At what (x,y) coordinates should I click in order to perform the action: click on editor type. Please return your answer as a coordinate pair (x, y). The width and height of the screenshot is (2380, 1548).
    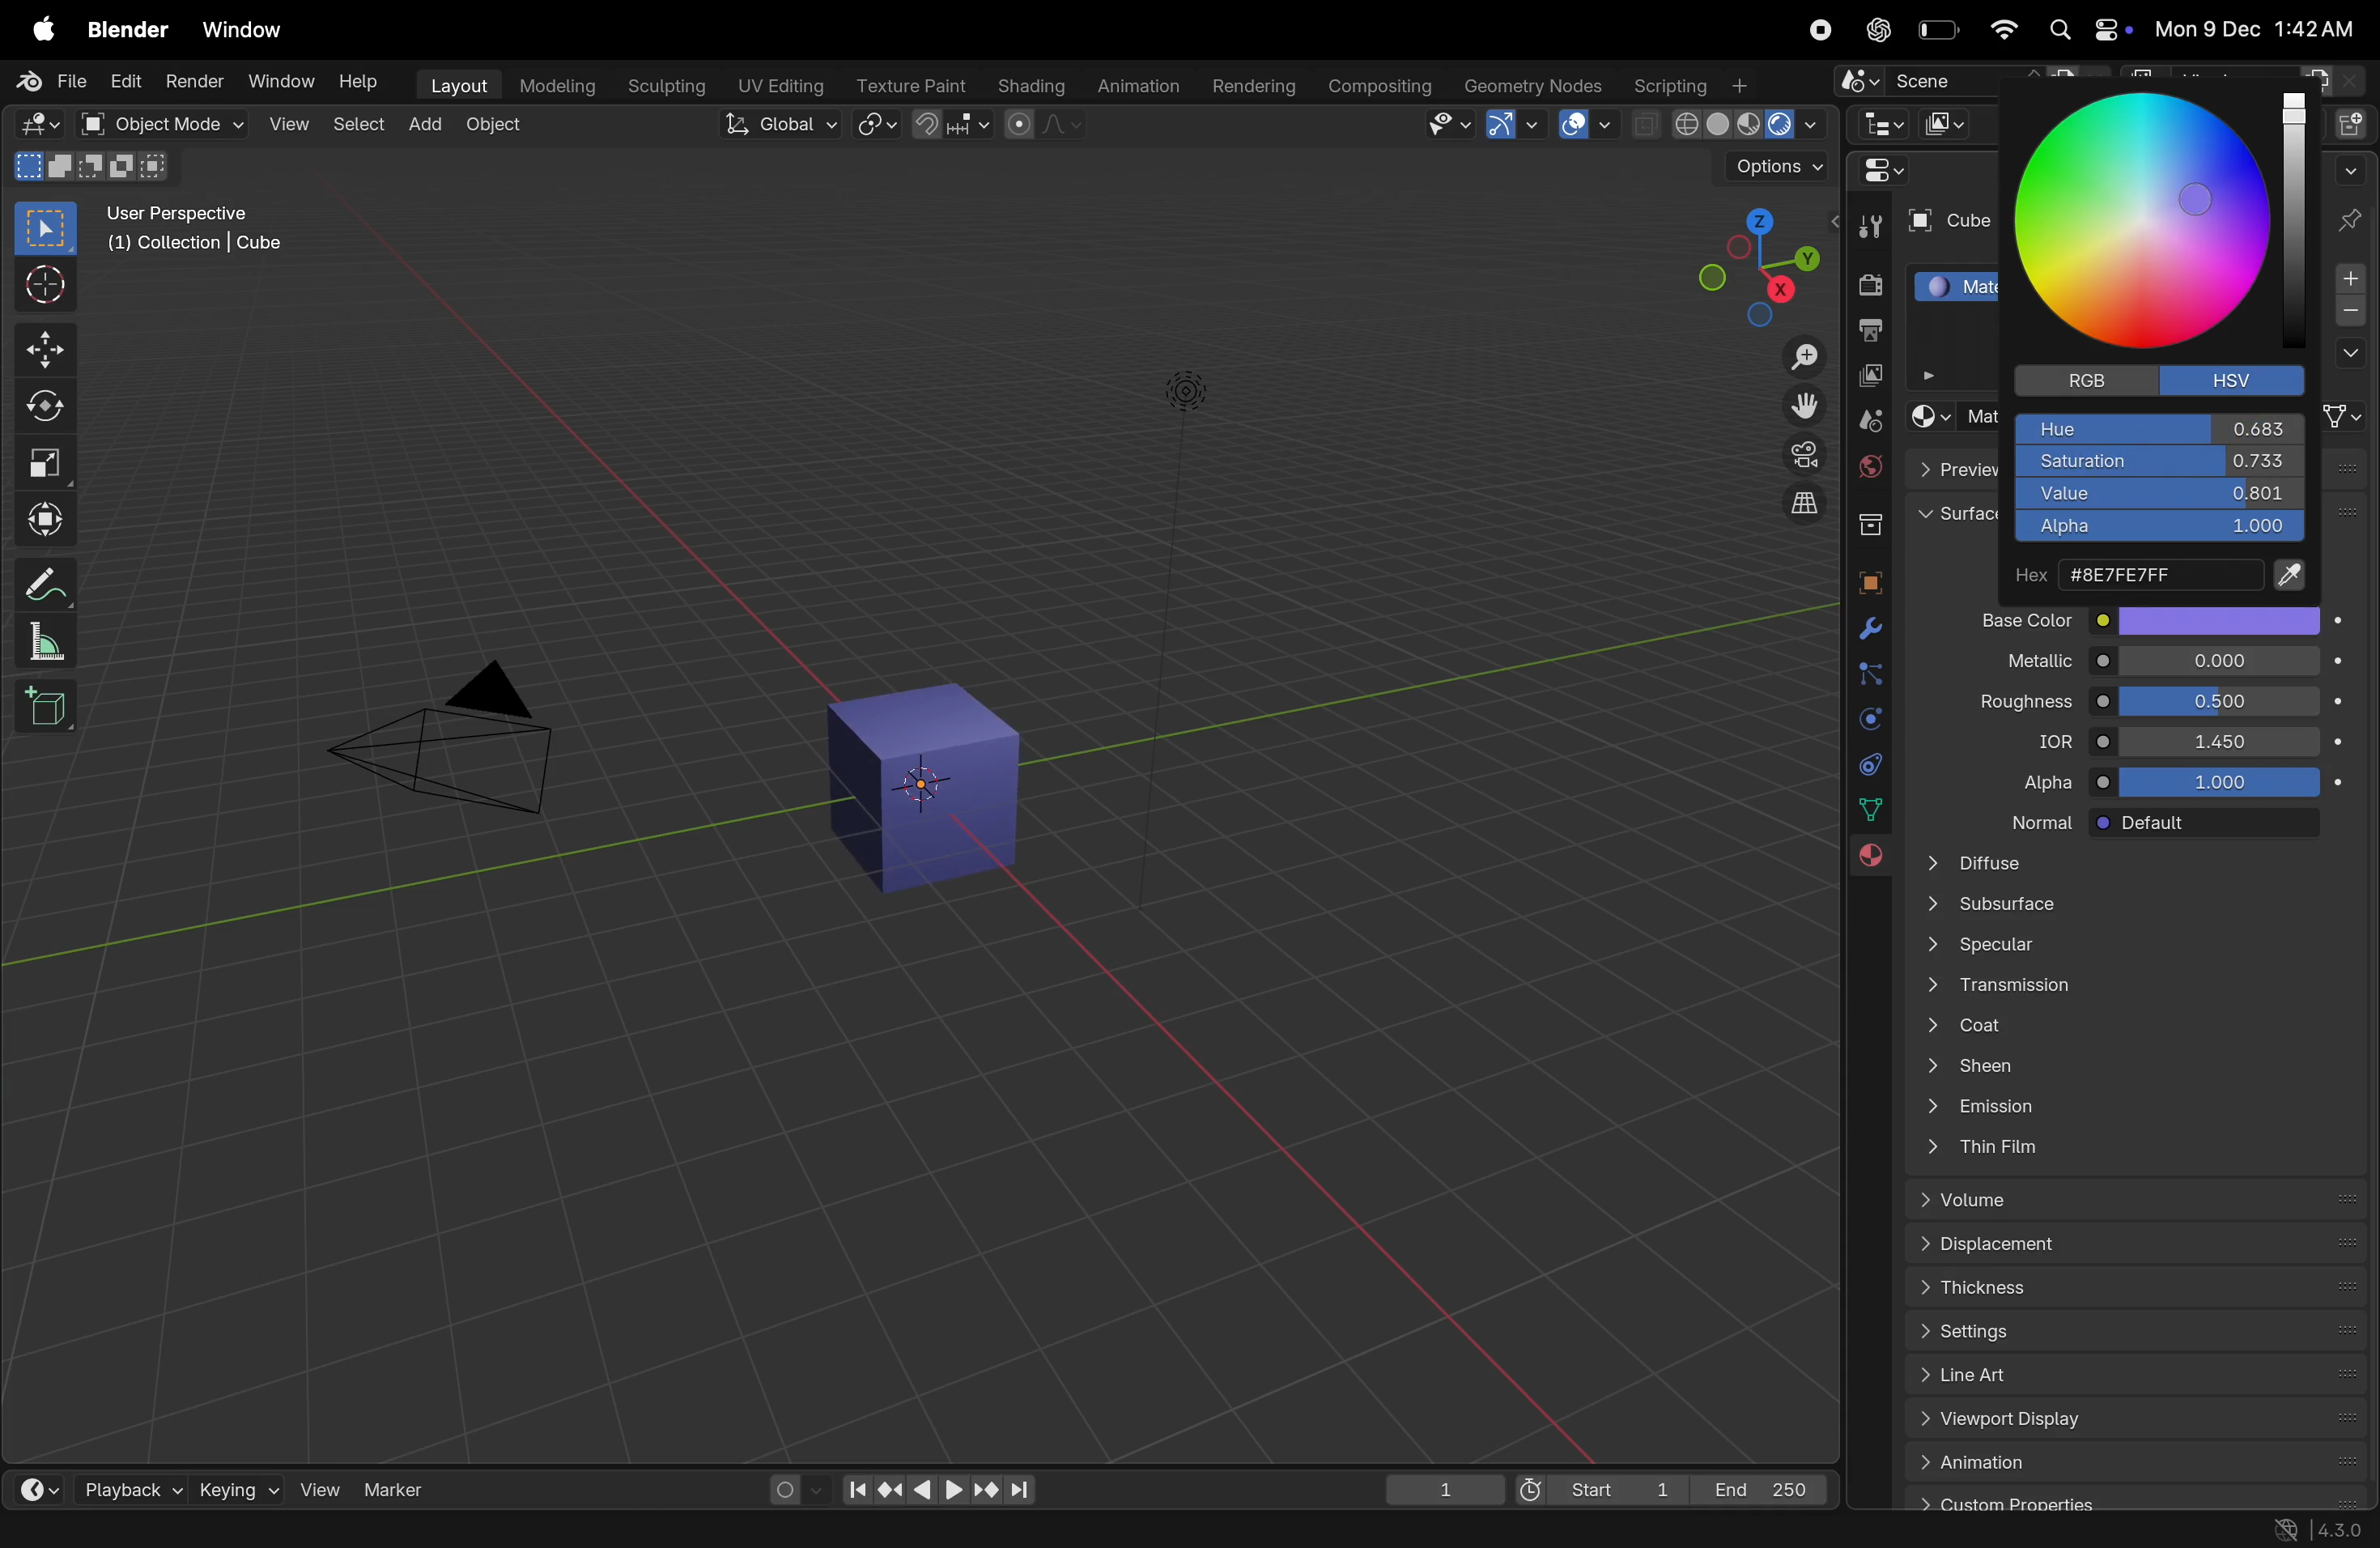
    Looking at the image, I should click on (25, 1485).